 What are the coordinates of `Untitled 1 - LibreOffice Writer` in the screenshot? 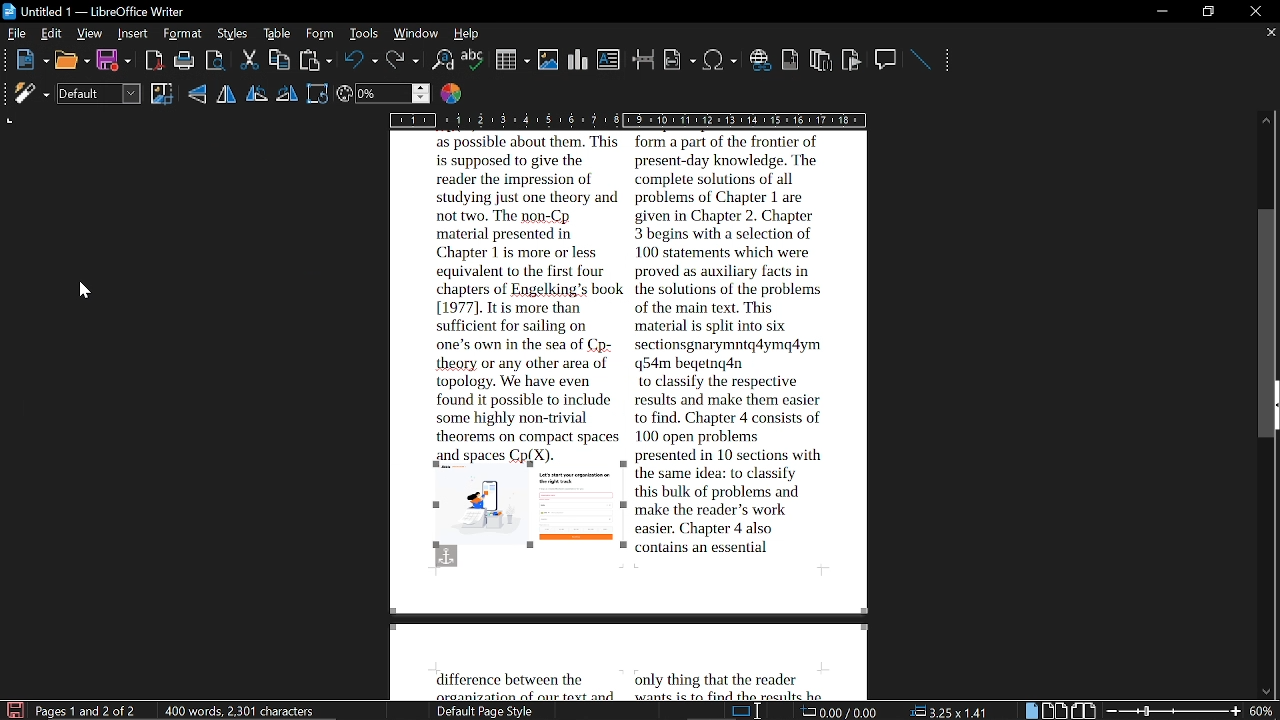 It's located at (102, 12).